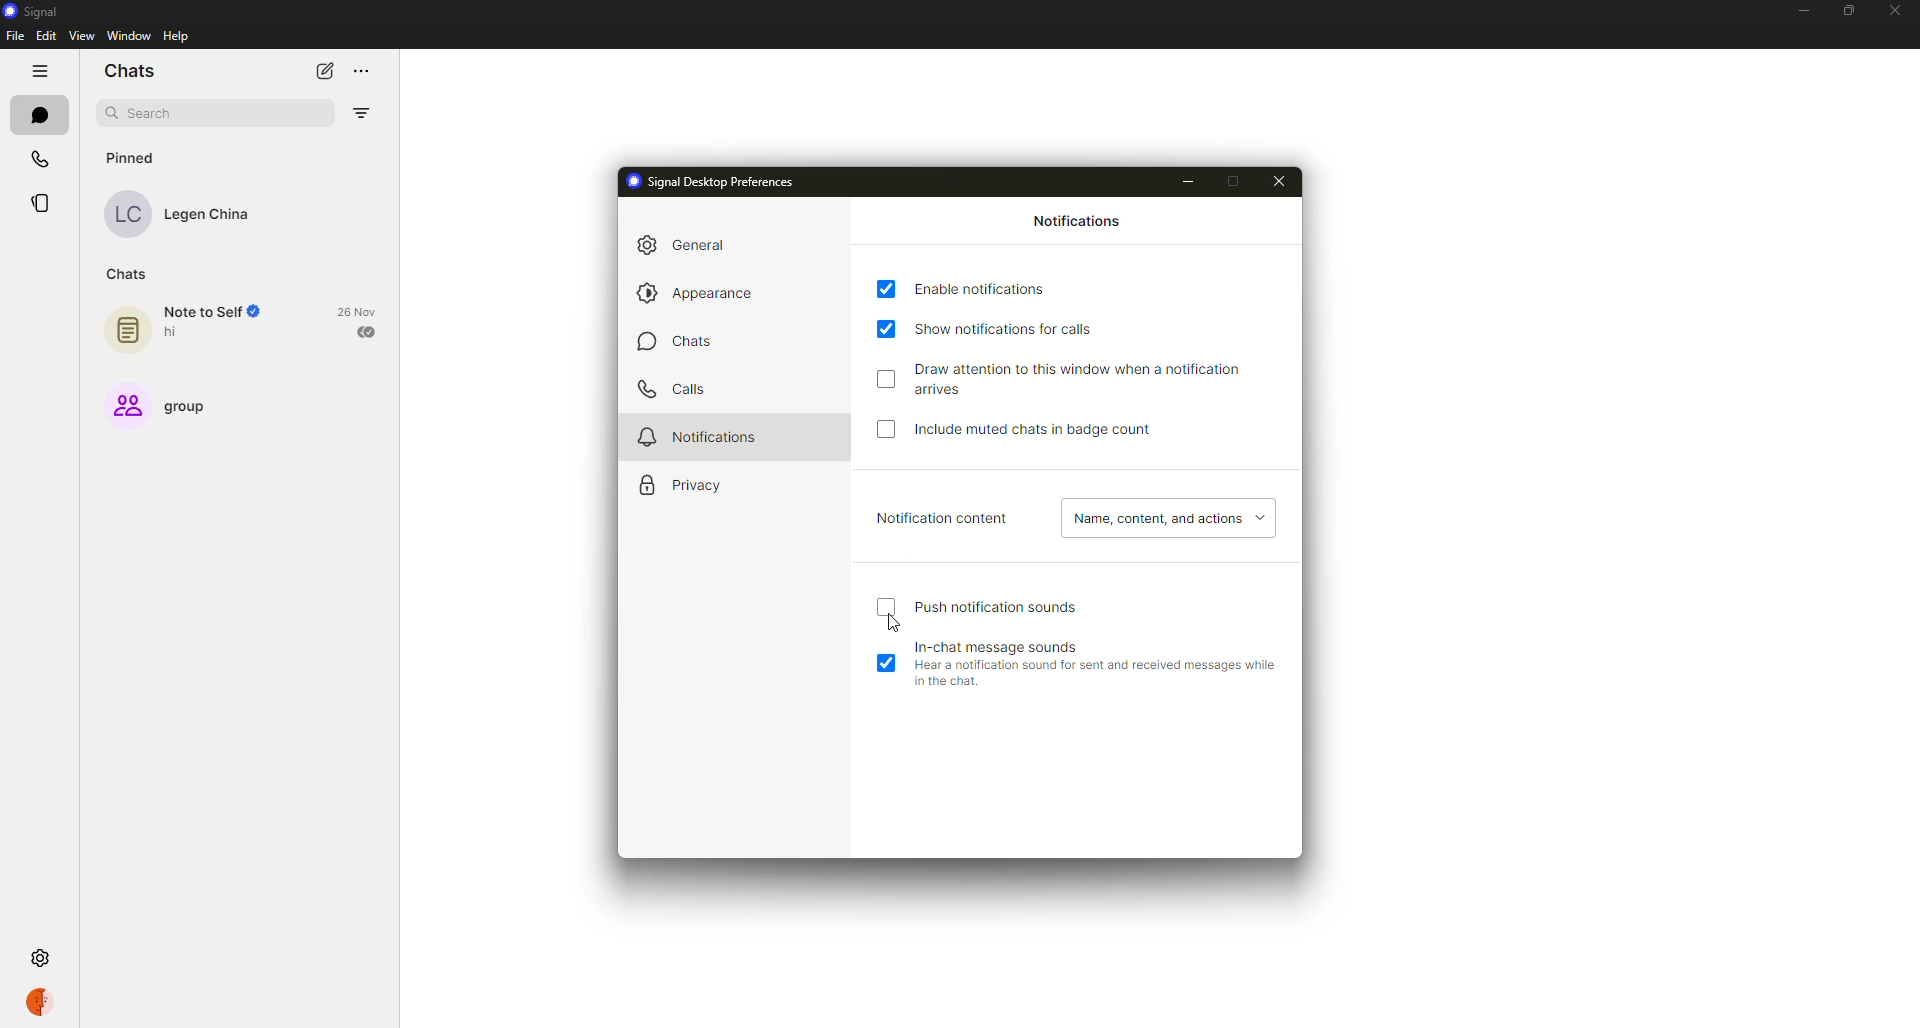 The width and height of the screenshot is (1920, 1028). What do you see at coordinates (690, 244) in the screenshot?
I see `general` at bounding box center [690, 244].